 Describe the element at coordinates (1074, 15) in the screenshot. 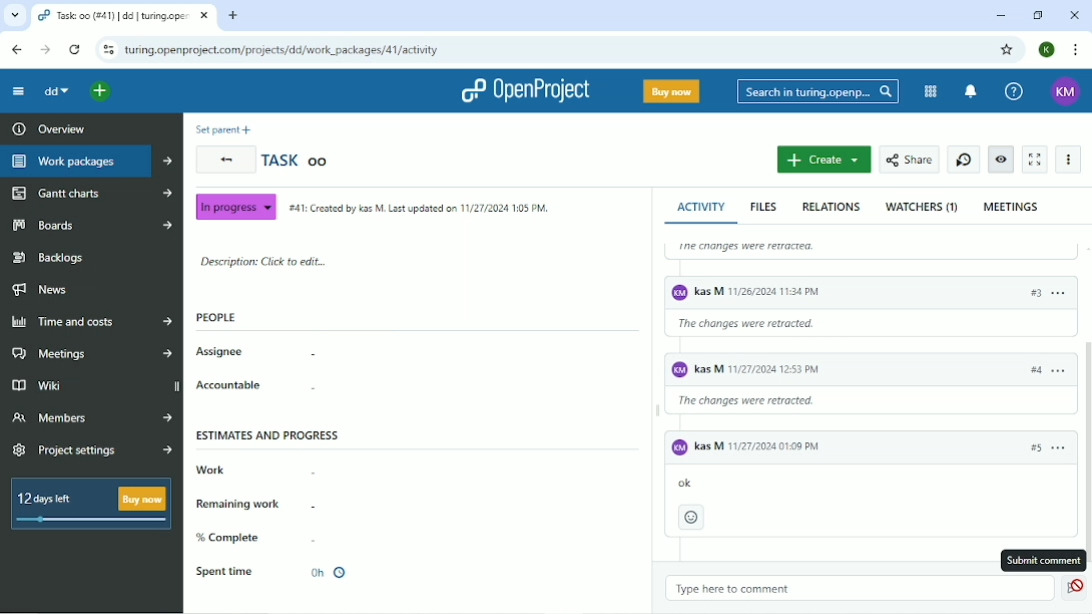

I see `Close` at that location.